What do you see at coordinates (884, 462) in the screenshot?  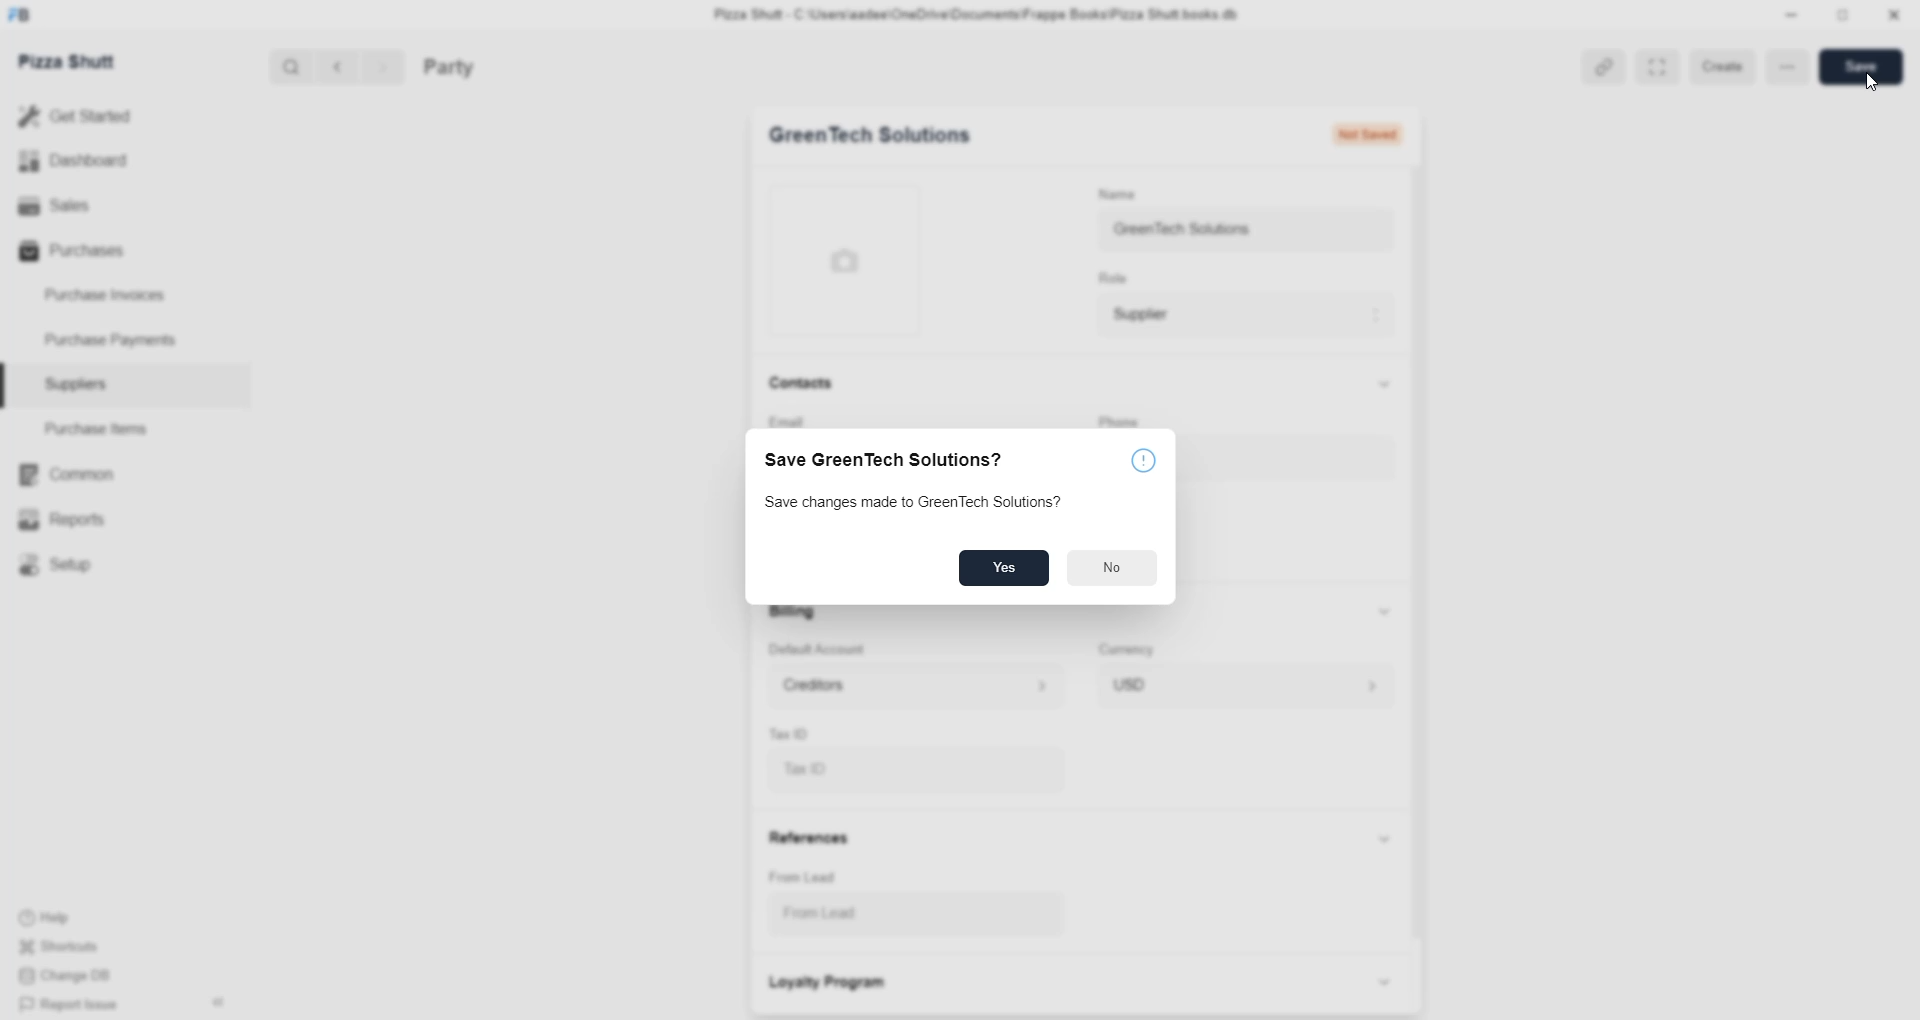 I see `Save GreenTech Solutions?` at bounding box center [884, 462].